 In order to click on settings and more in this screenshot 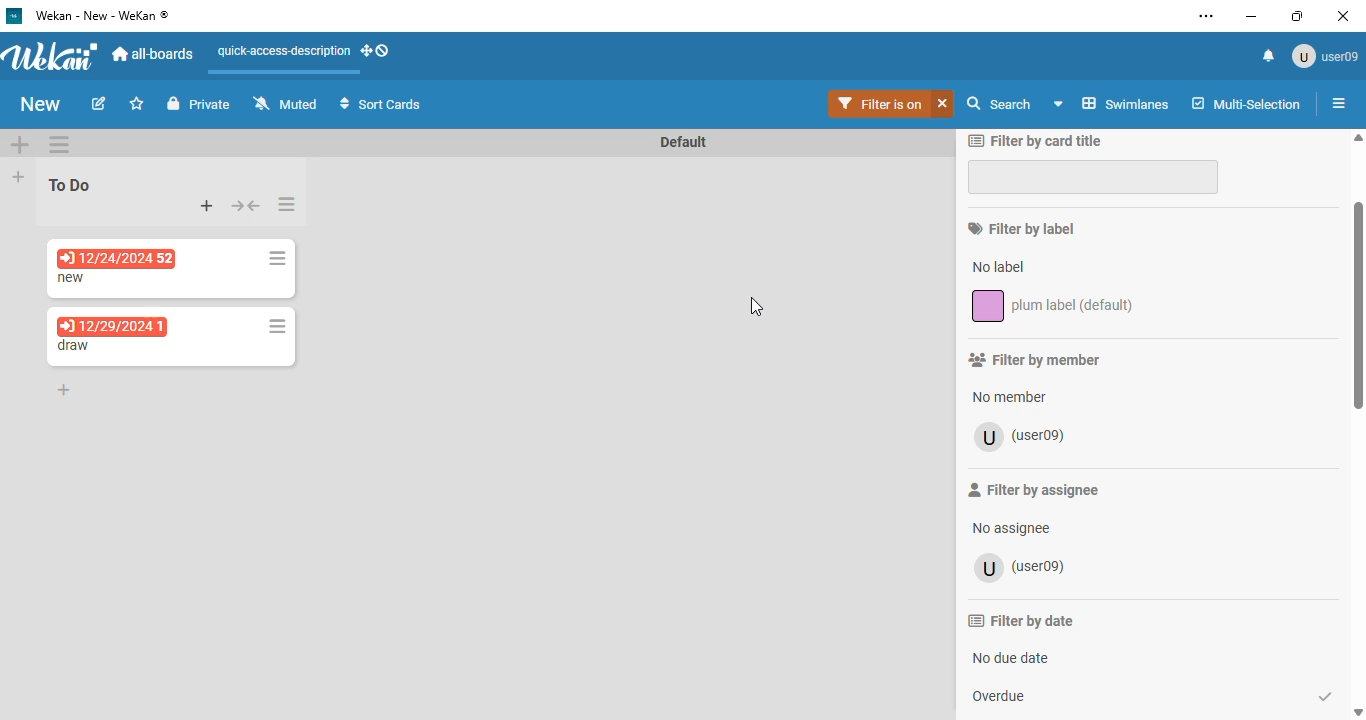, I will do `click(1206, 16)`.